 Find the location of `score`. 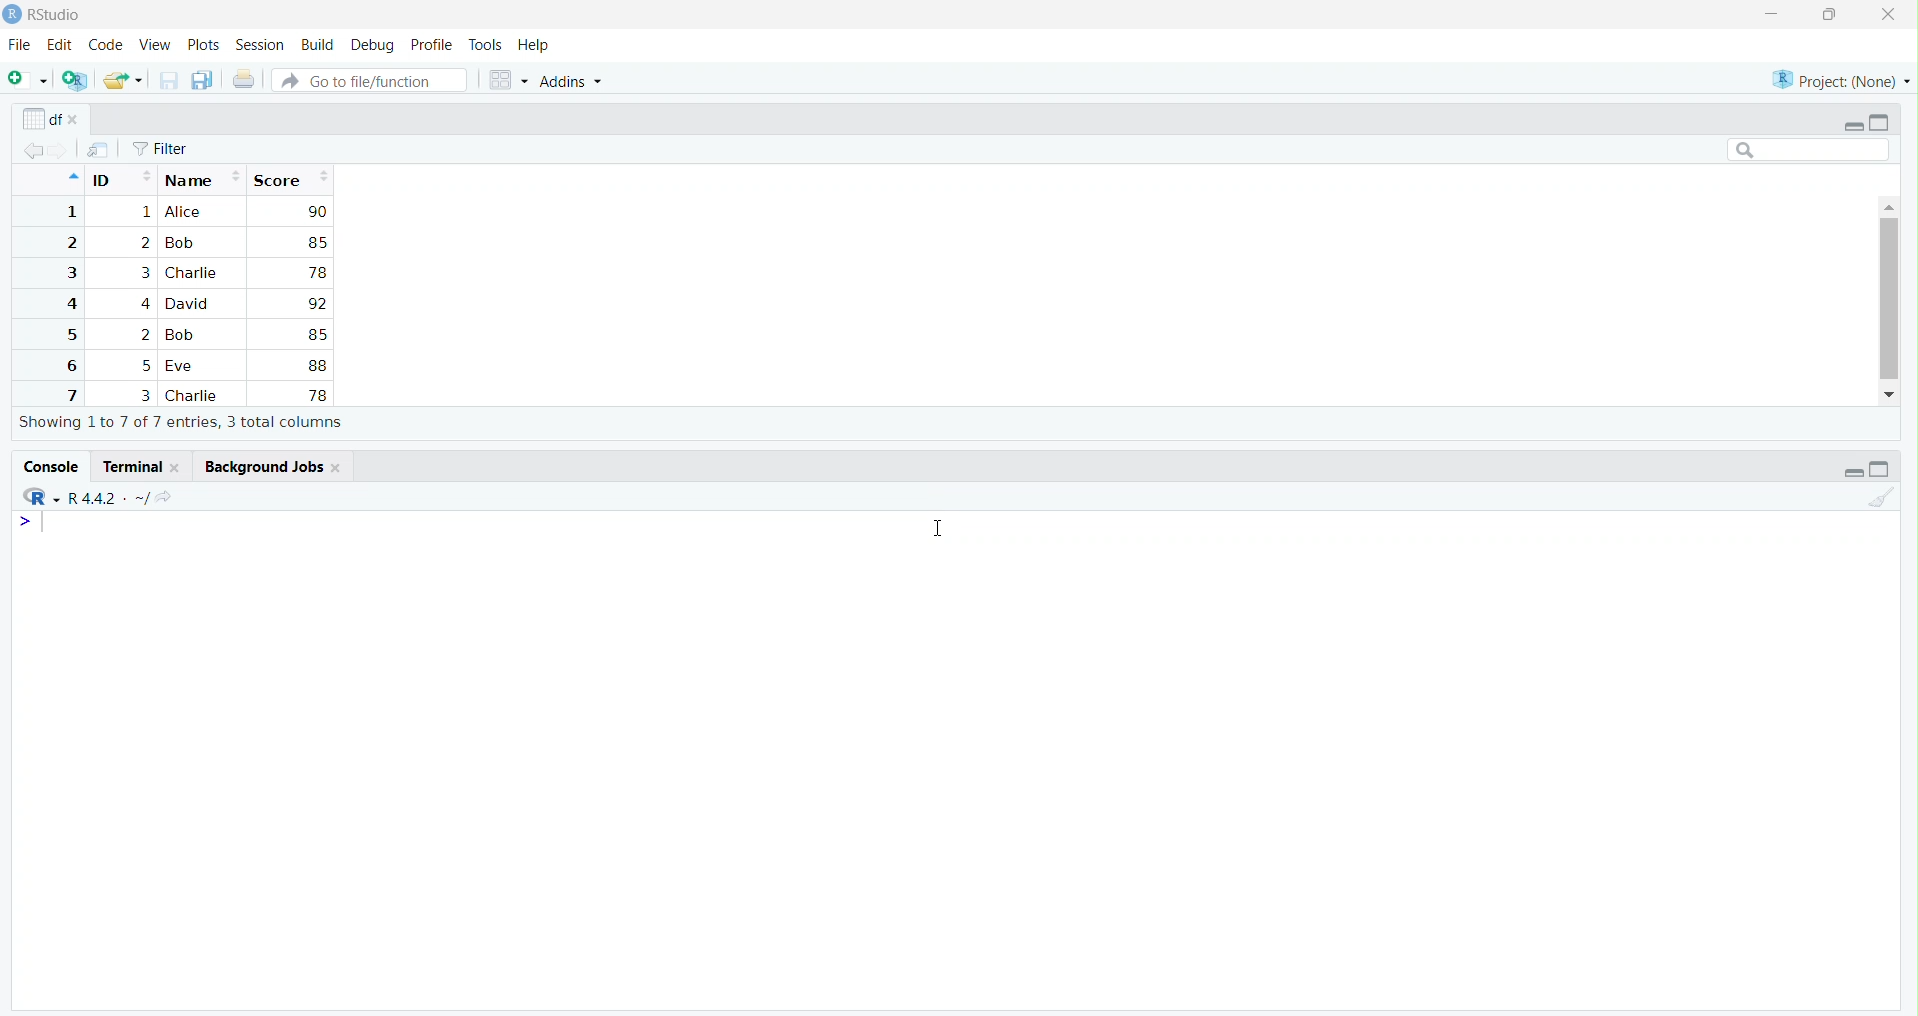

score is located at coordinates (290, 179).